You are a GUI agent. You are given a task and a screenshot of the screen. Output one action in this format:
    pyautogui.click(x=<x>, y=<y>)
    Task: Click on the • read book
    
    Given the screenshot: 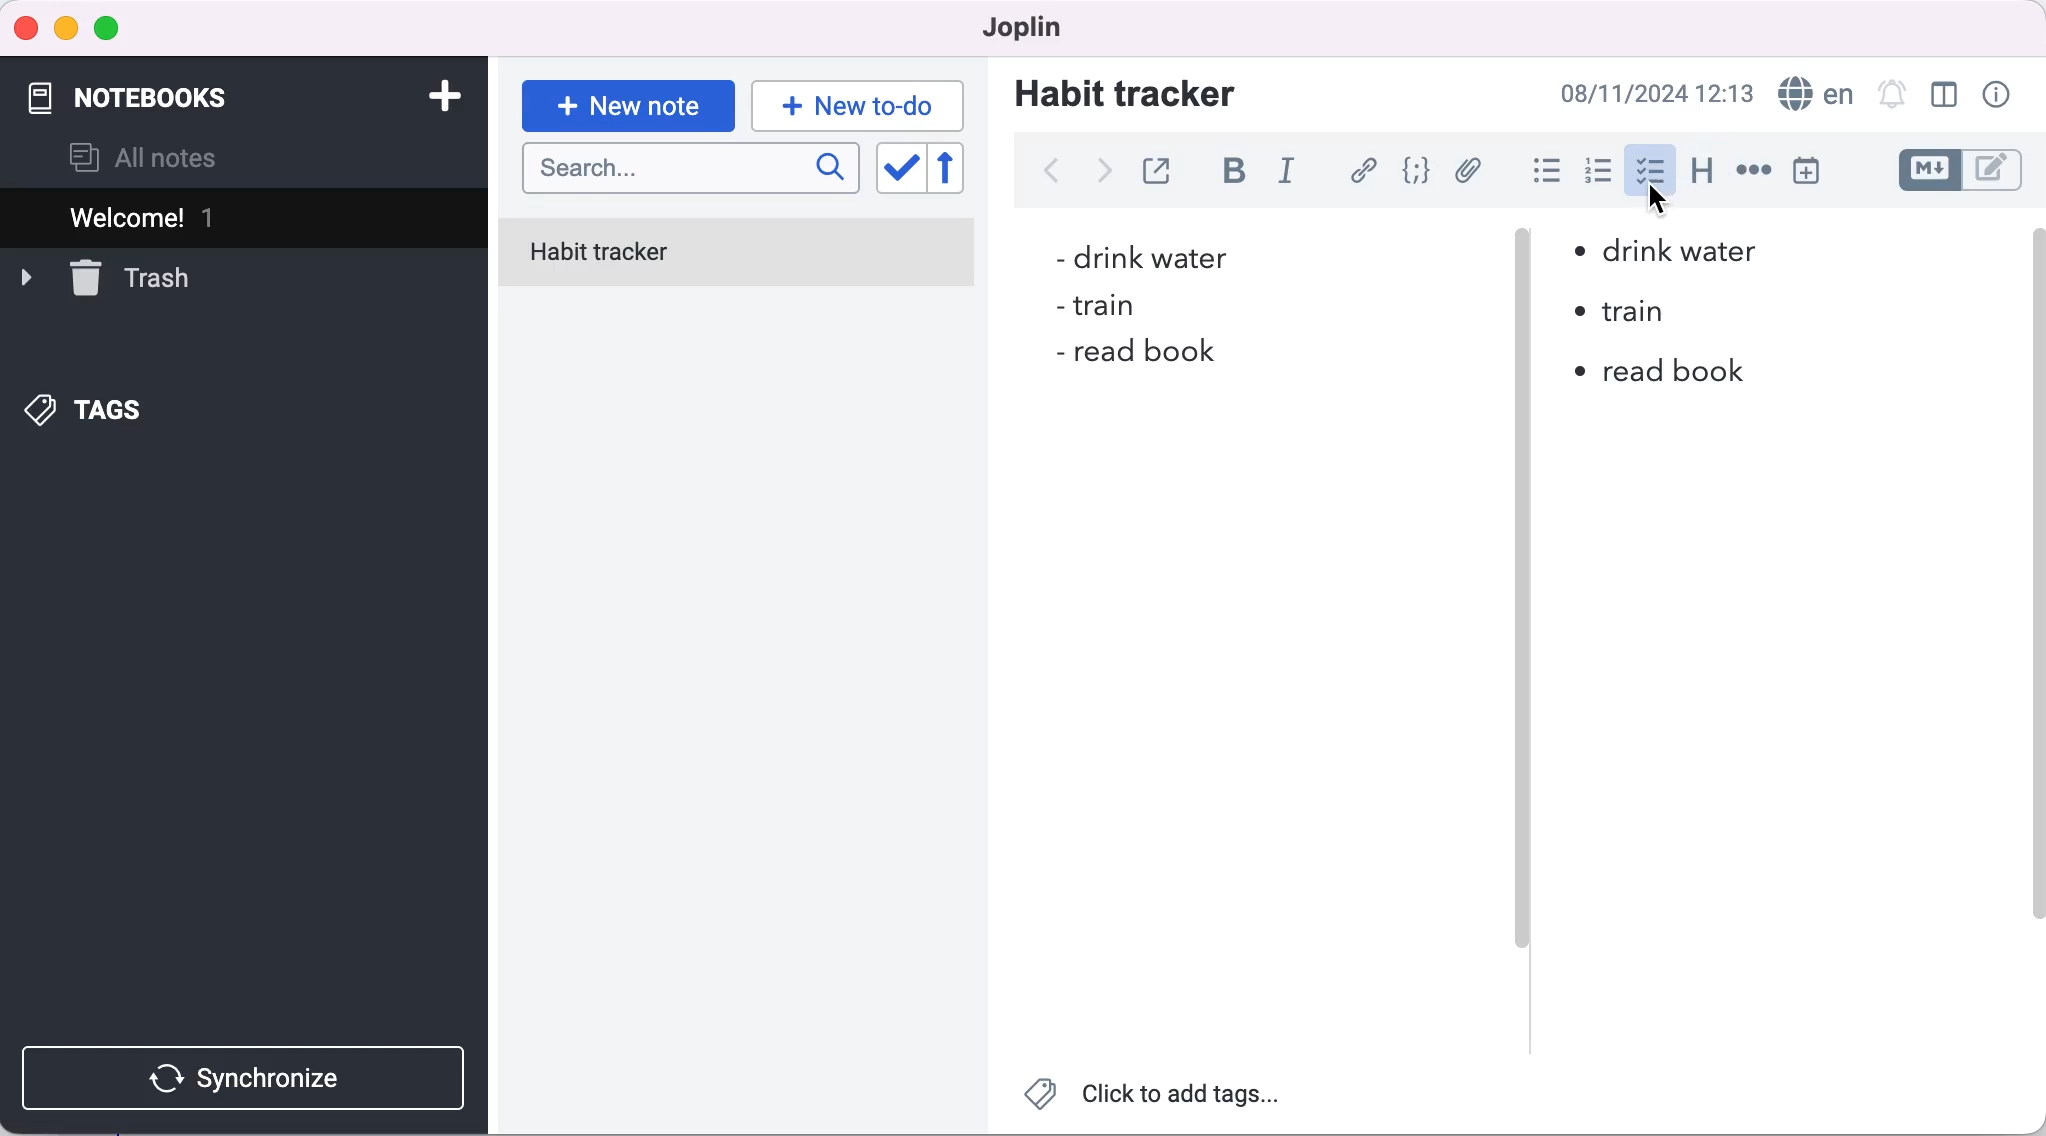 What is the action you would take?
    pyautogui.click(x=1677, y=377)
    